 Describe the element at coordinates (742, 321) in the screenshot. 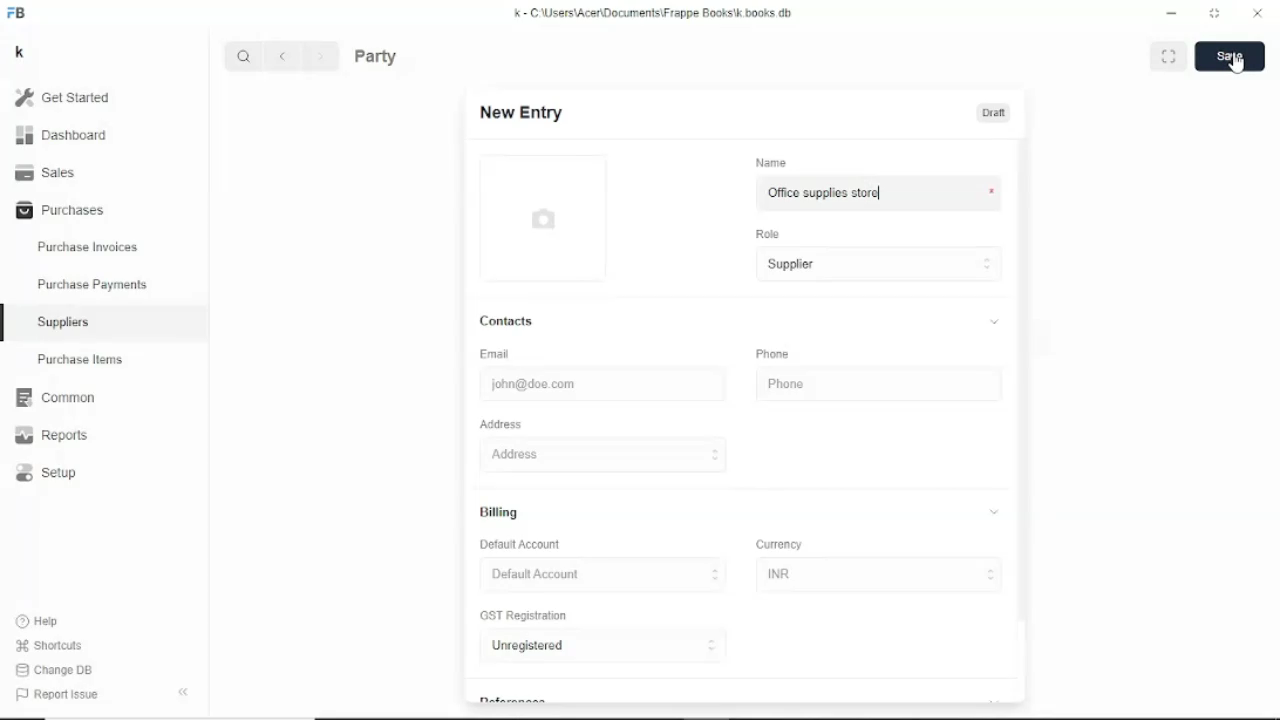

I see `Contacts` at that location.